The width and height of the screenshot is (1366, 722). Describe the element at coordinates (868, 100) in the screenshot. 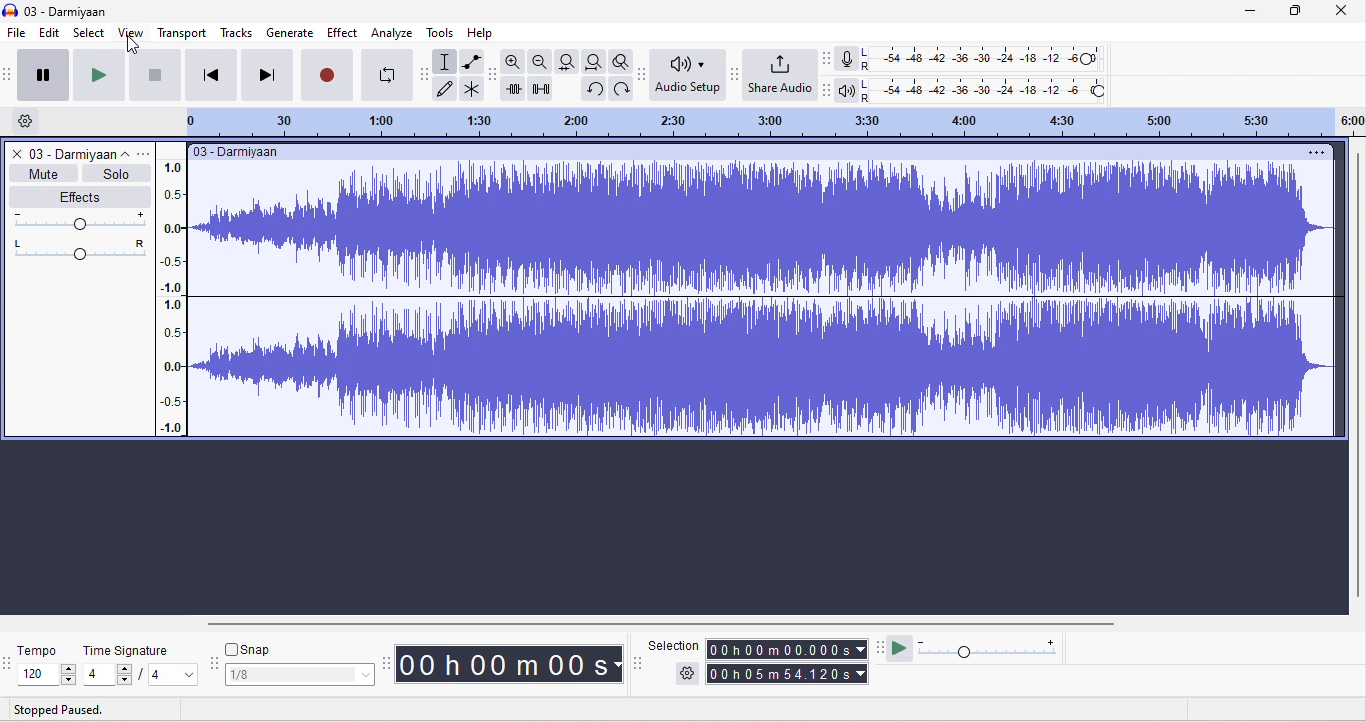

I see `R` at that location.